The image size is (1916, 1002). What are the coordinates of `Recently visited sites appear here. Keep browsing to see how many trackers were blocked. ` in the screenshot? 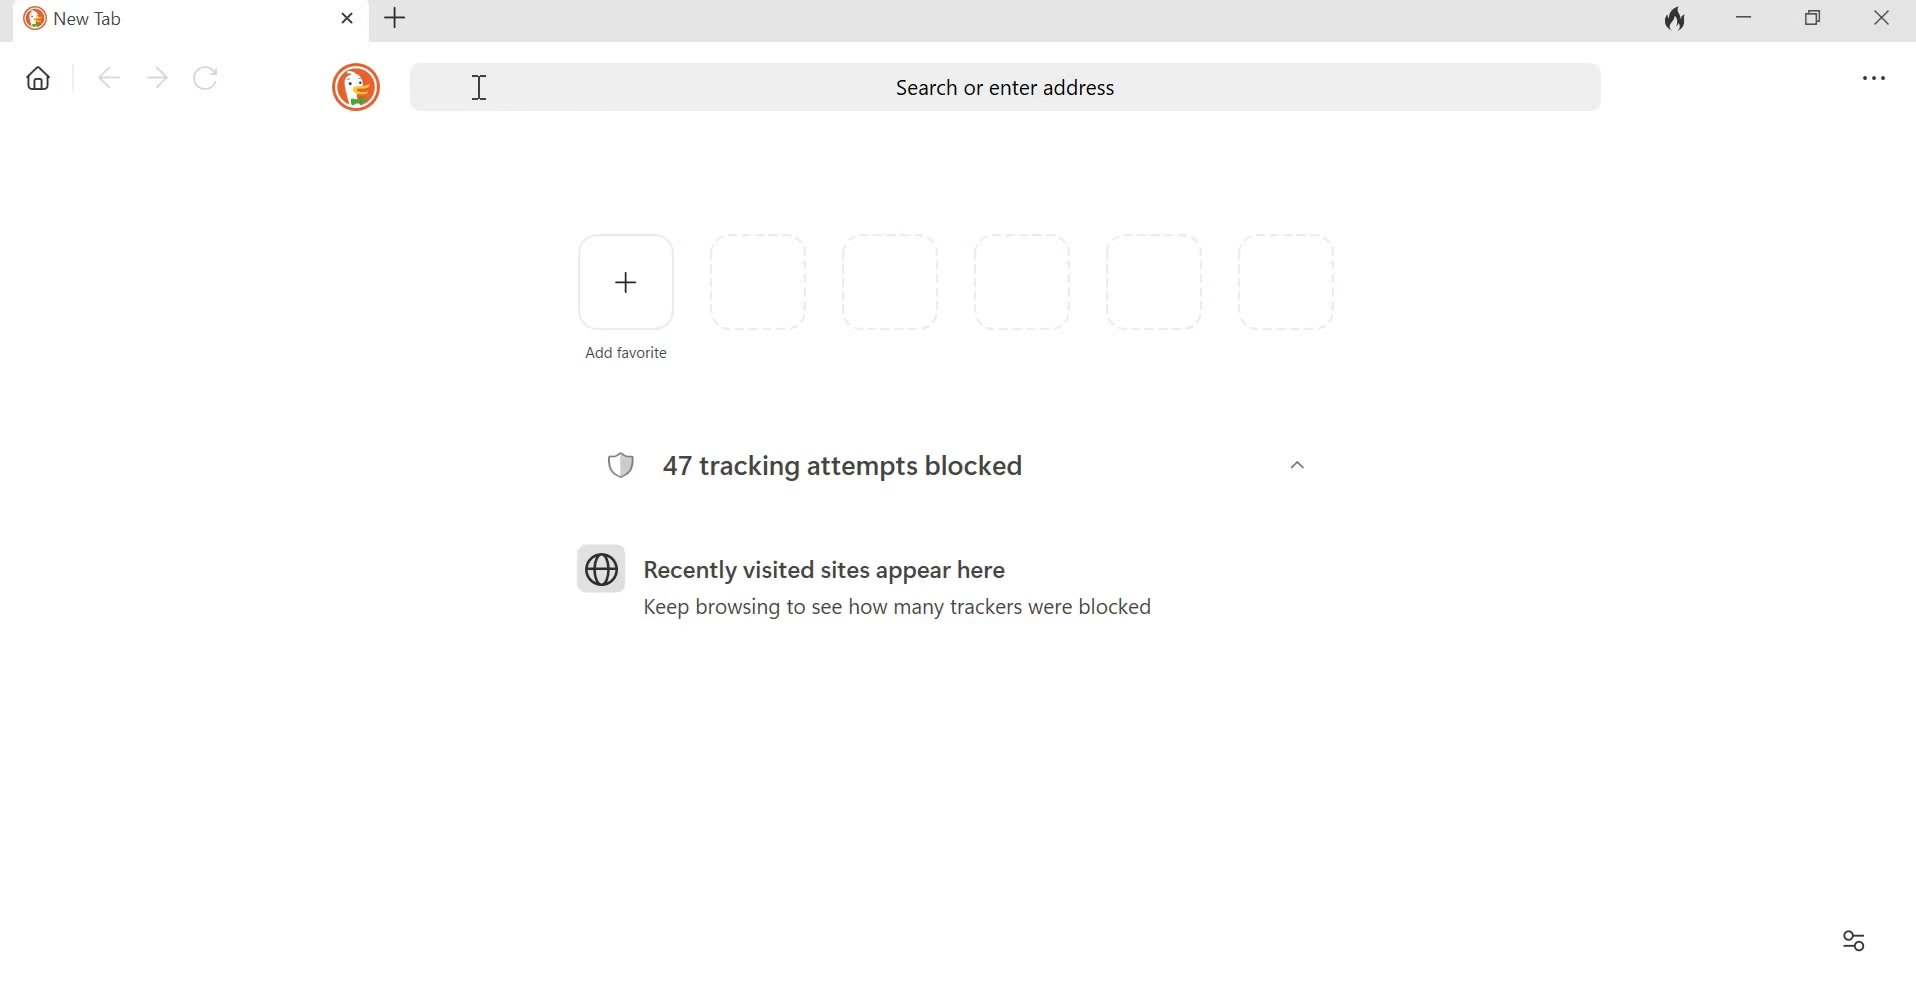 It's located at (893, 580).